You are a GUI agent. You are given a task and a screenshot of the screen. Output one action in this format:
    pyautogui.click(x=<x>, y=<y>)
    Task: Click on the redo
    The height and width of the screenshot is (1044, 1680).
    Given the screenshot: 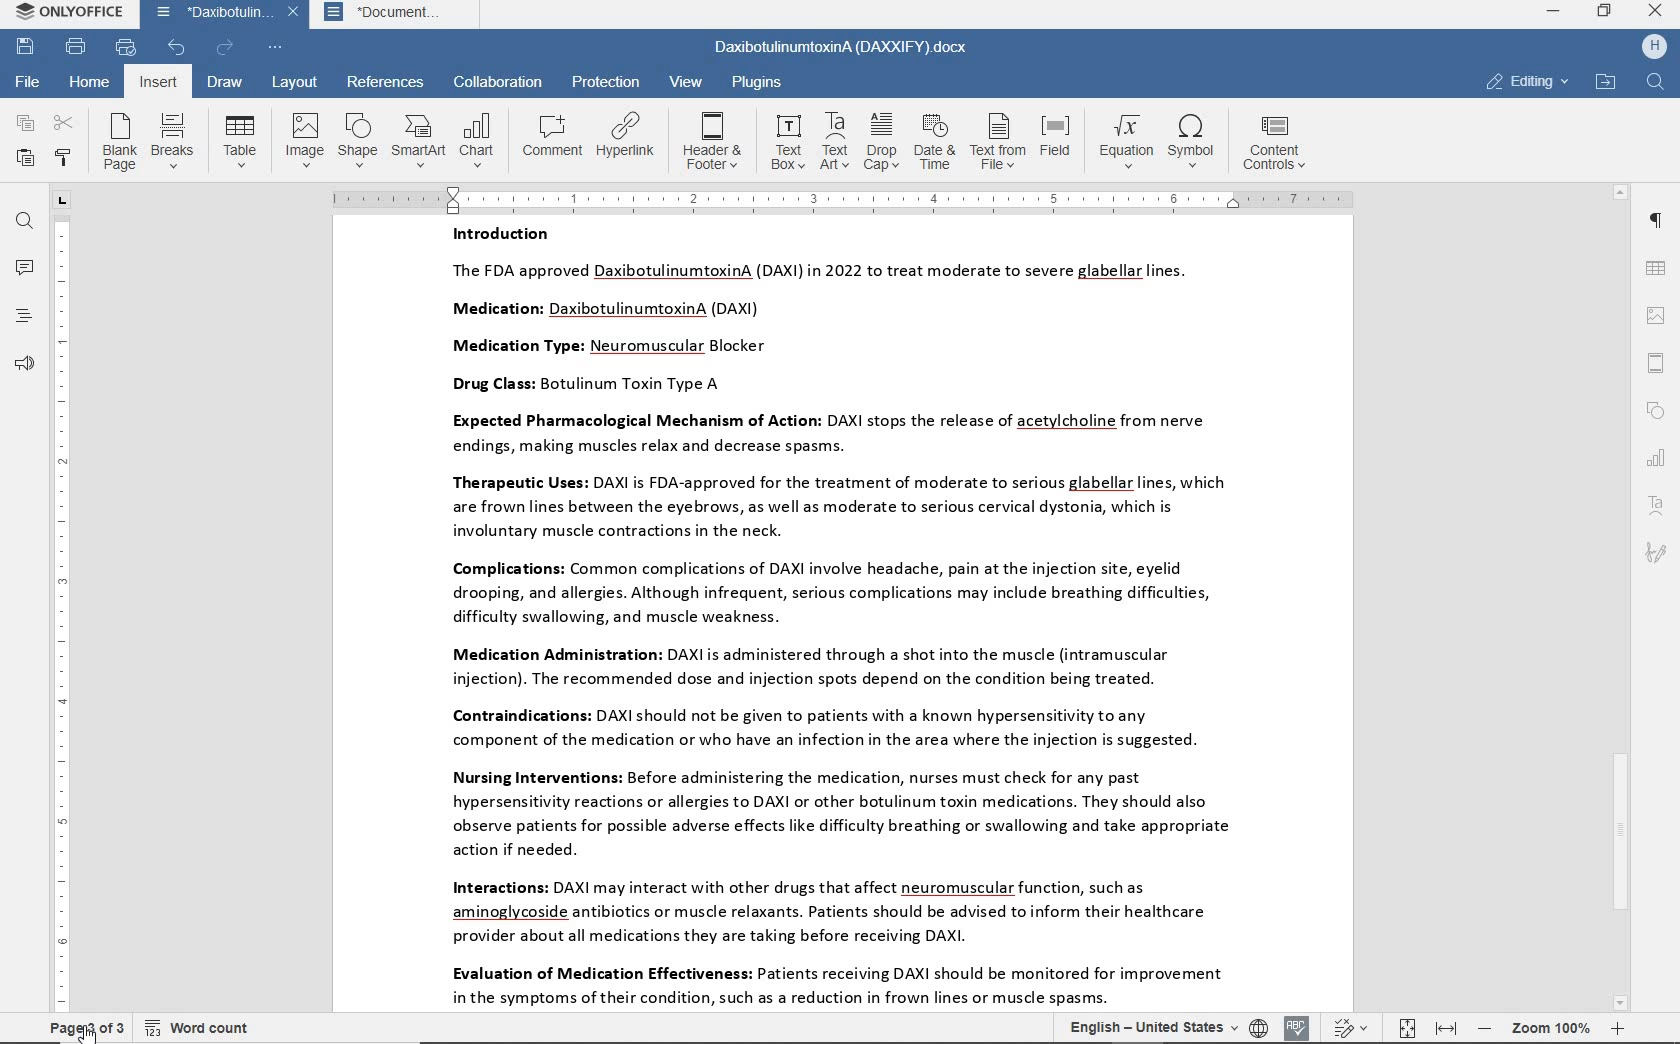 What is the action you would take?
    pyautogui.click(x=225, y=47)
    